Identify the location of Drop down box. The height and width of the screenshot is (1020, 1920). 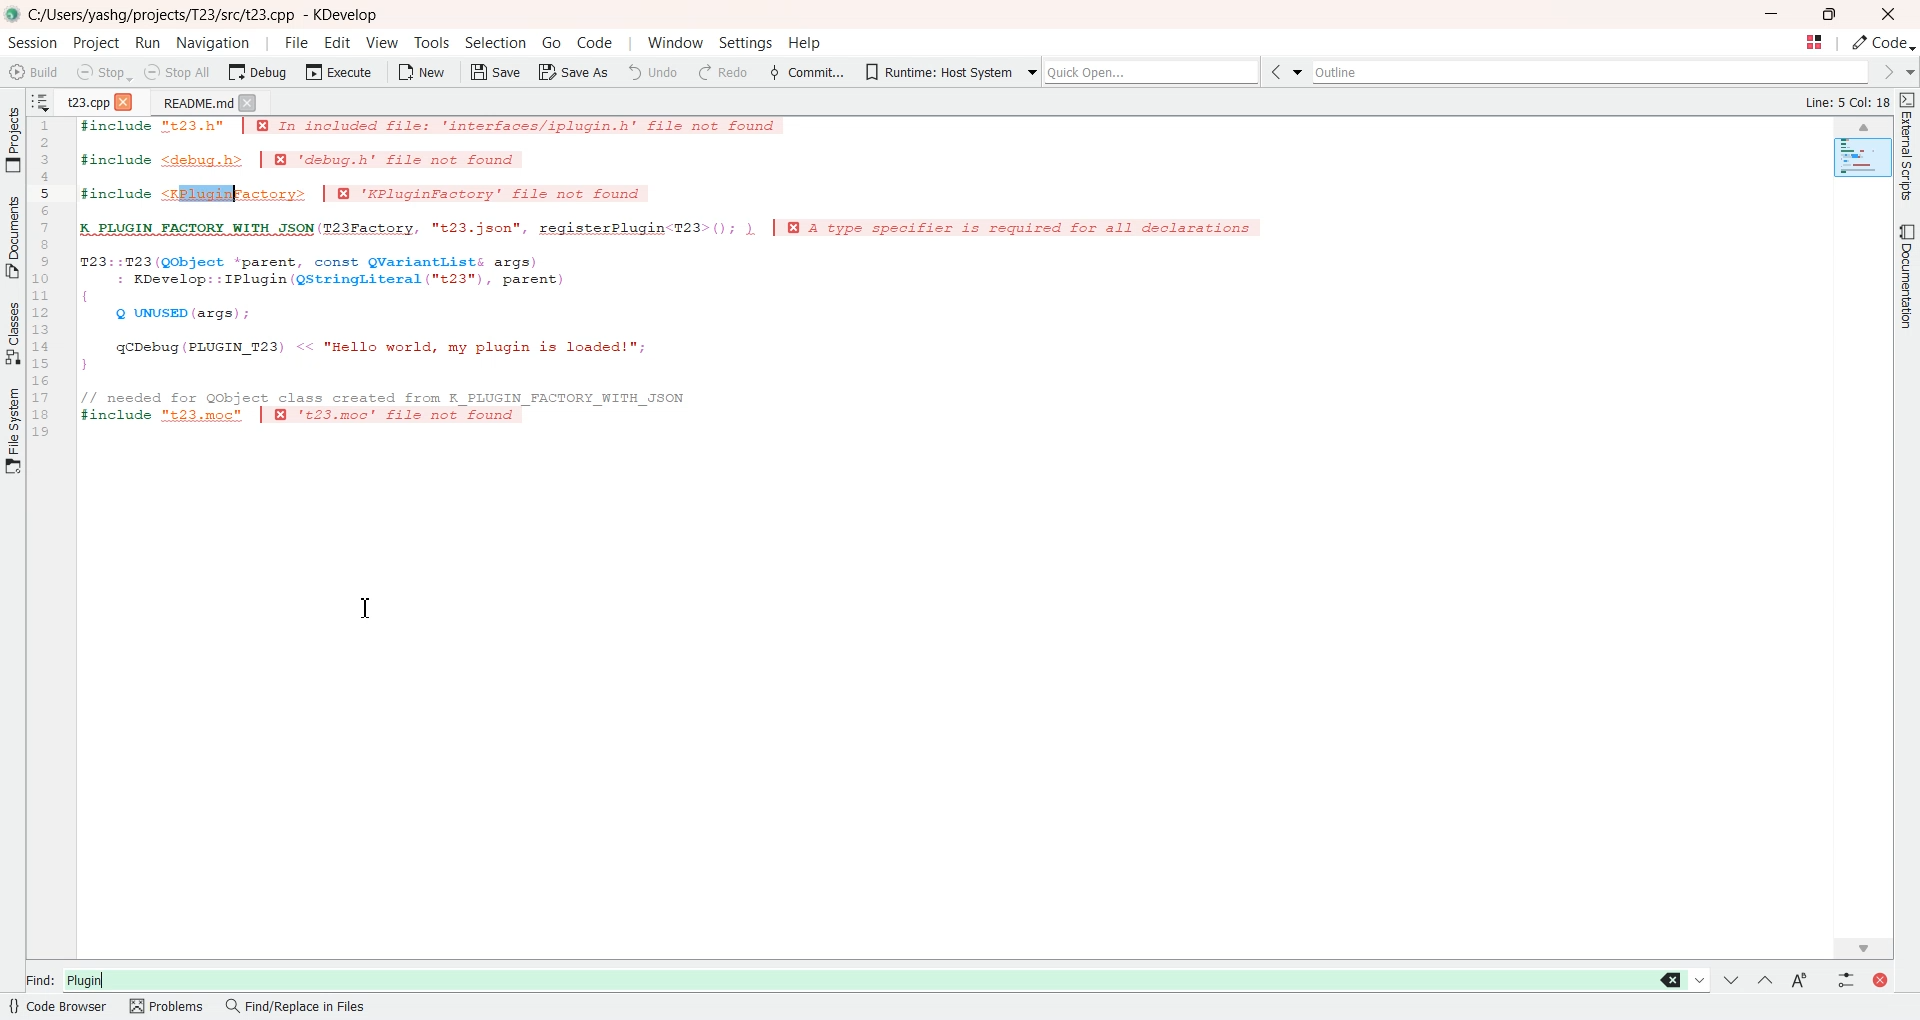
(1028, 70).